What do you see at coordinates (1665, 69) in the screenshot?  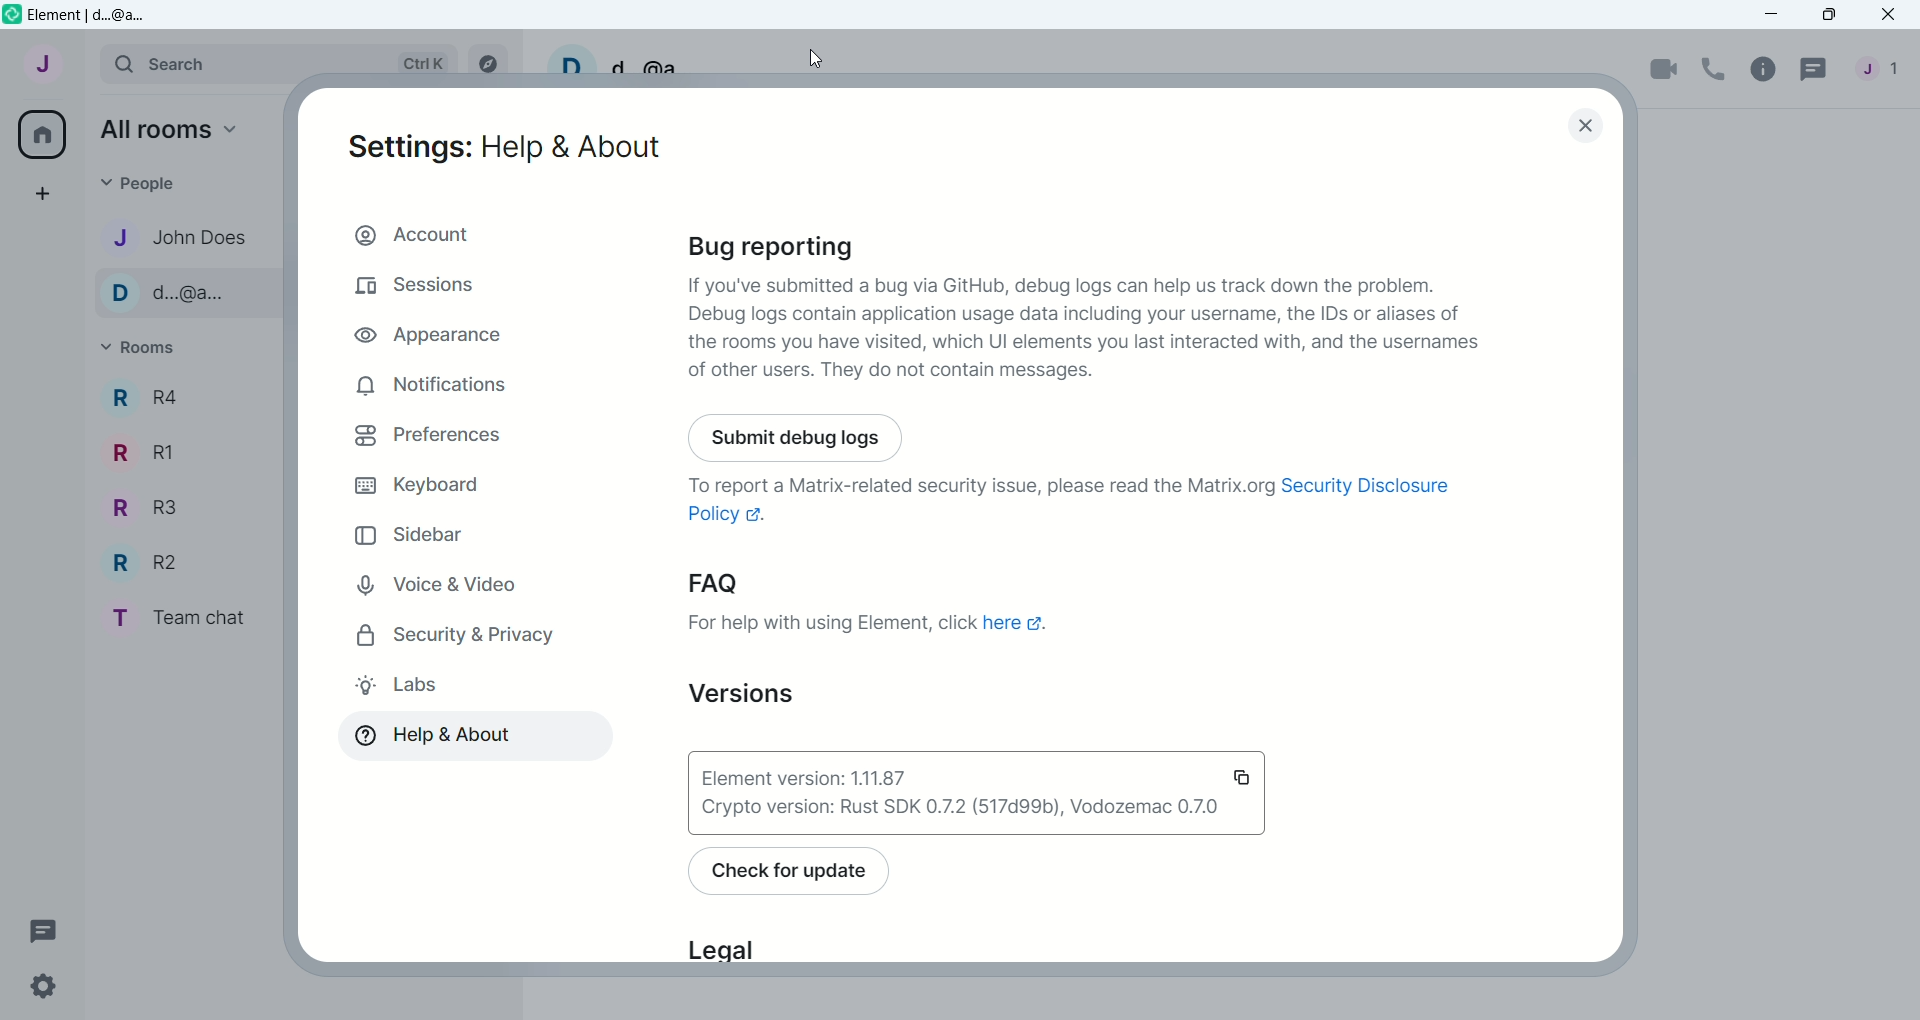 I see `Video call` at bounding box center [1665, 69].